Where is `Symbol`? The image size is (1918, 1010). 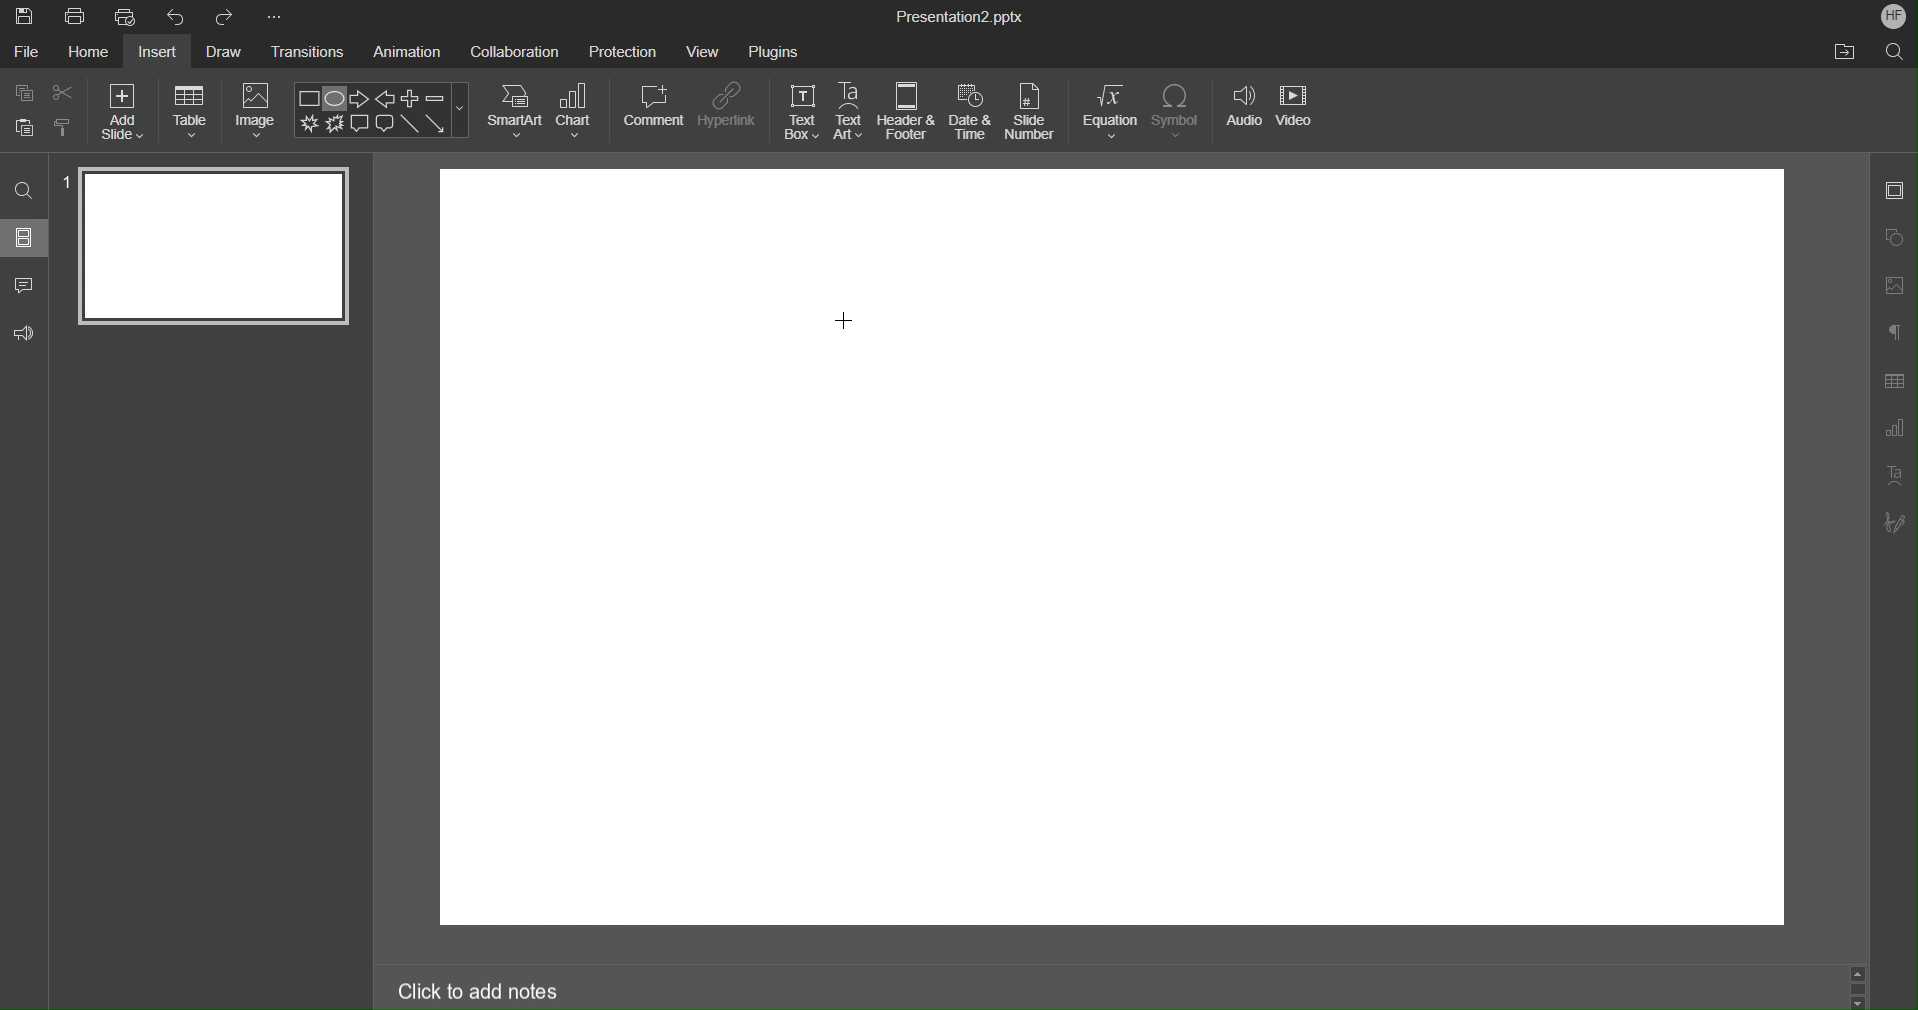
Symbol is located at coordinates (1179, 112).